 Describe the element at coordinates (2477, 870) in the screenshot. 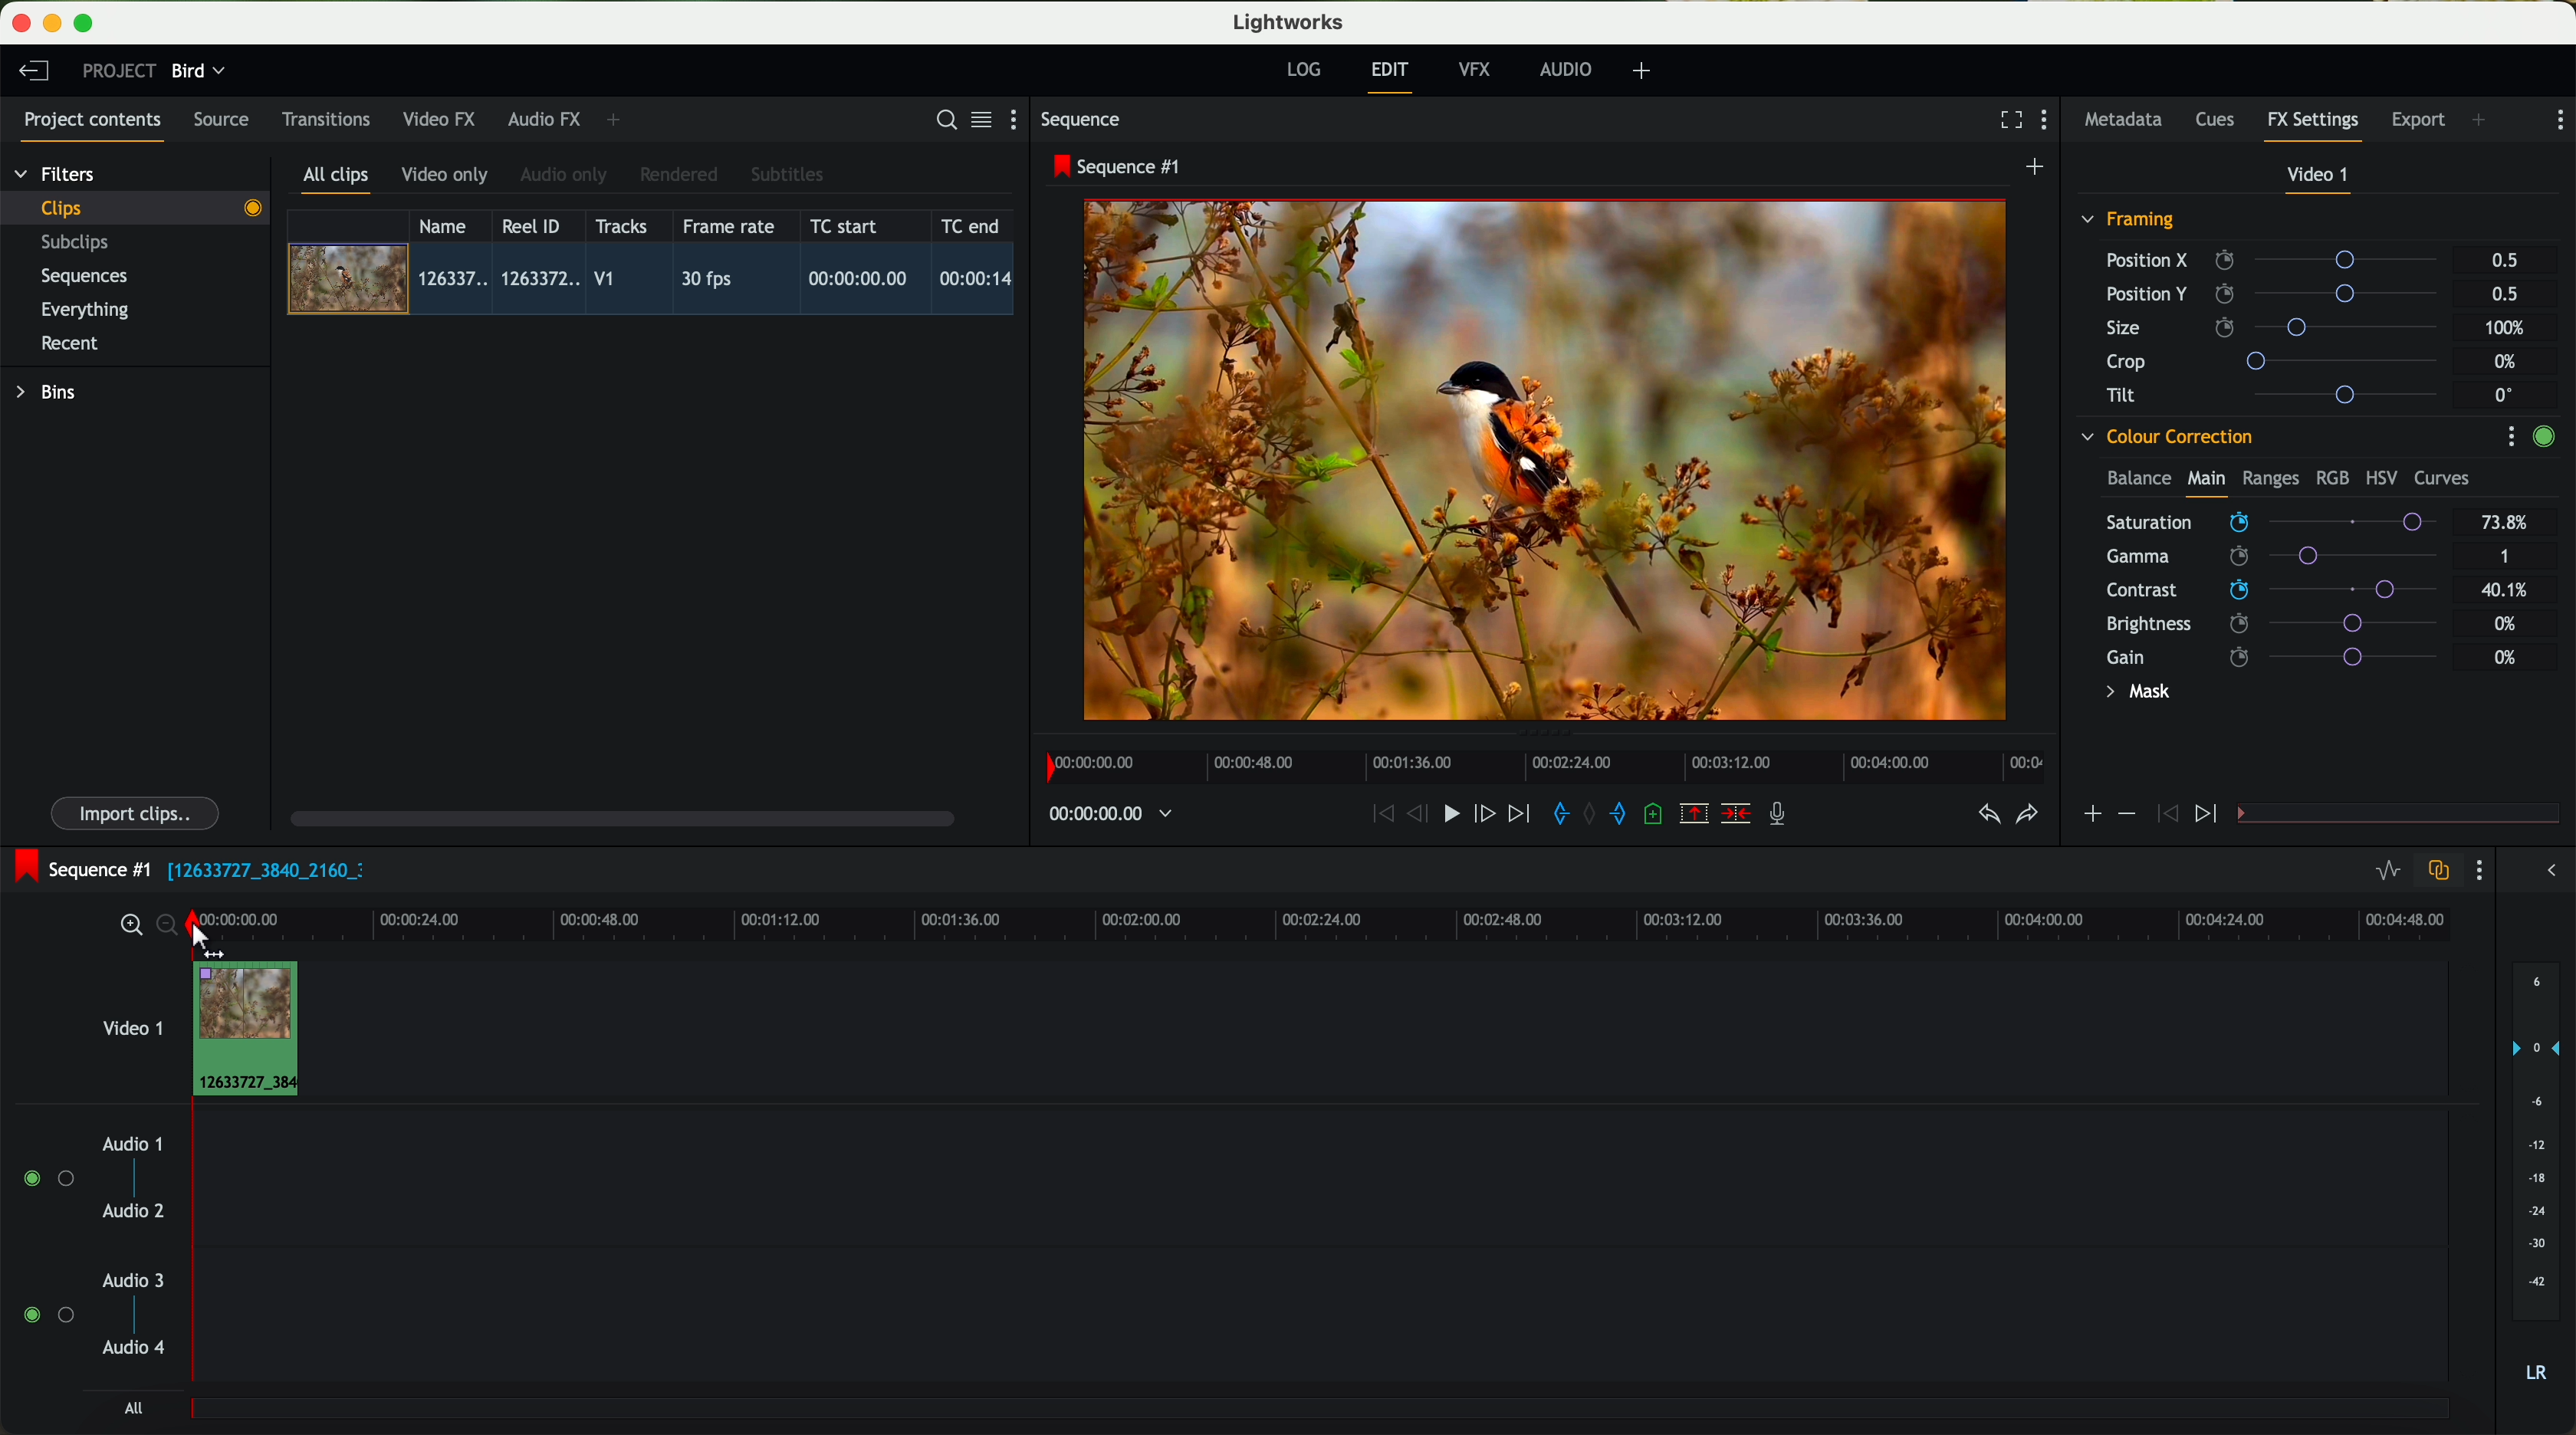

I see `show settings menu` at that location.